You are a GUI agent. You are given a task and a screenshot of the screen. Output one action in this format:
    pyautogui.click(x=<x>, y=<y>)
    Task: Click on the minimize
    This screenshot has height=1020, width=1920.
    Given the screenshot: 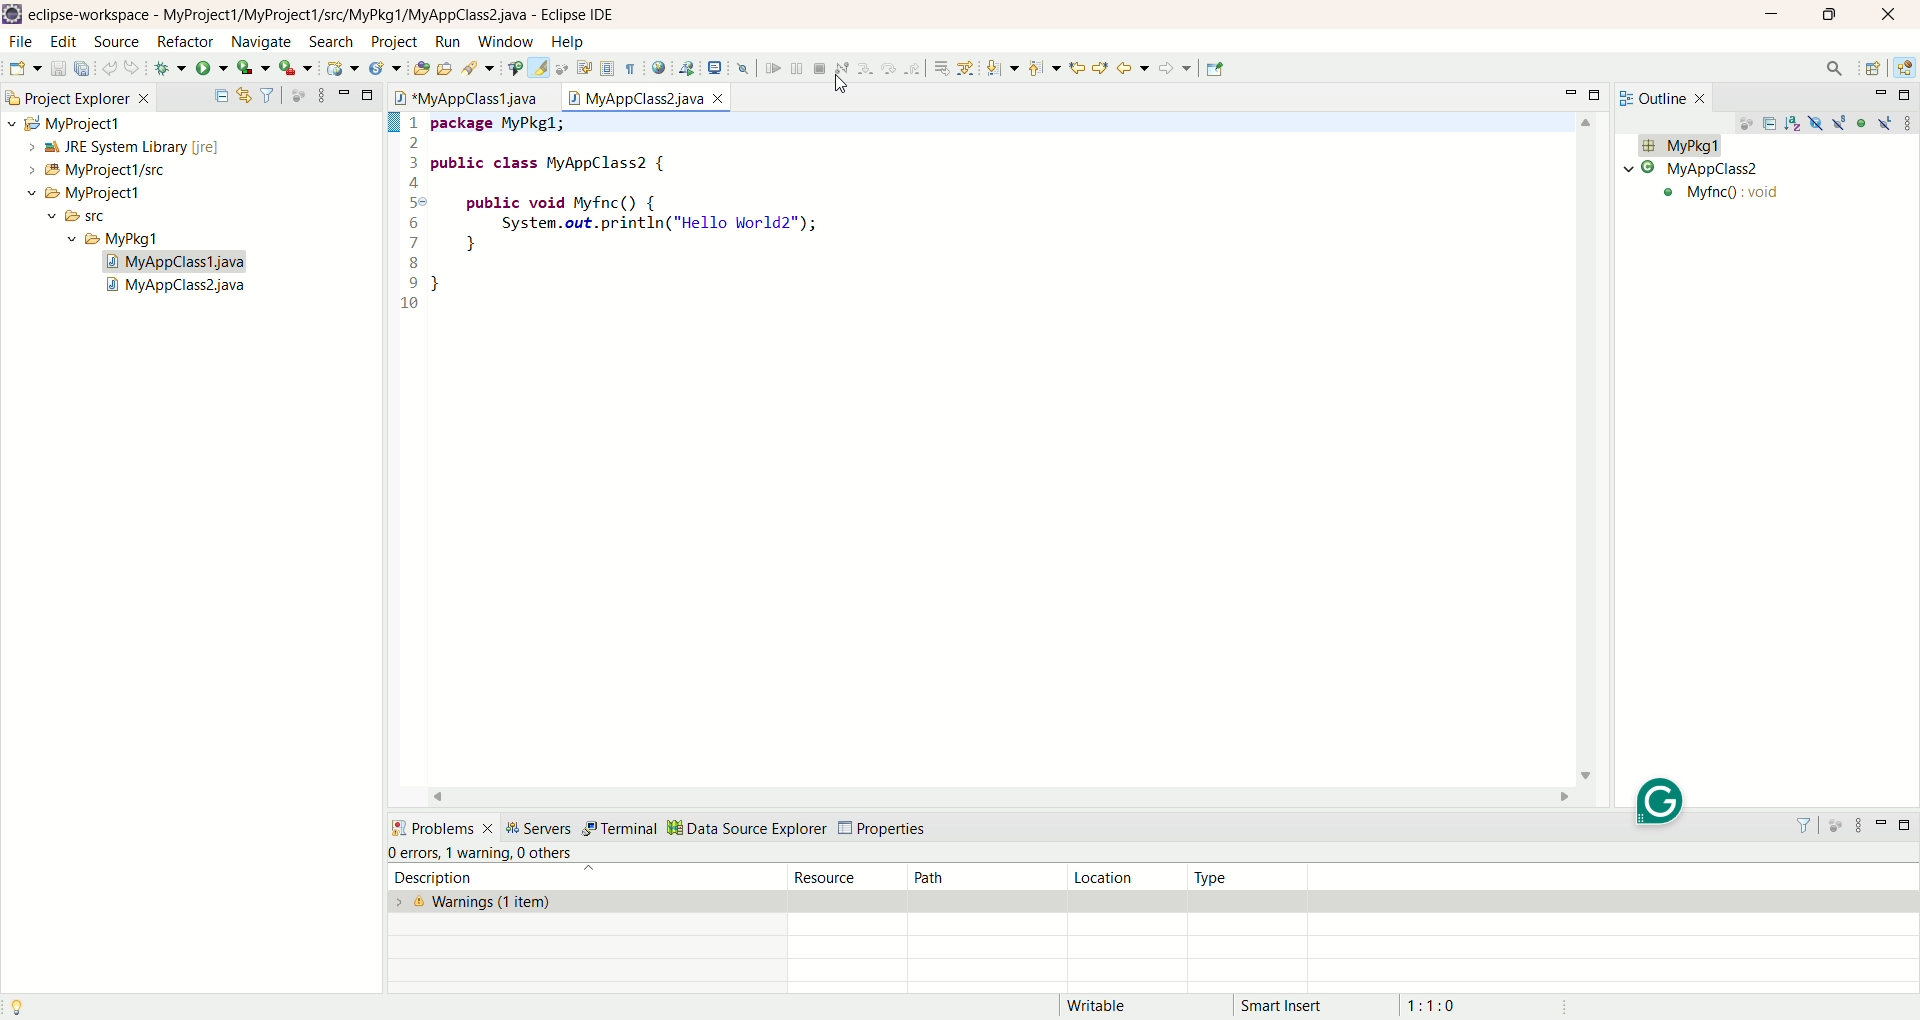 What is the action you would take?
    pyautogui.click(x=1772, y=13)
    